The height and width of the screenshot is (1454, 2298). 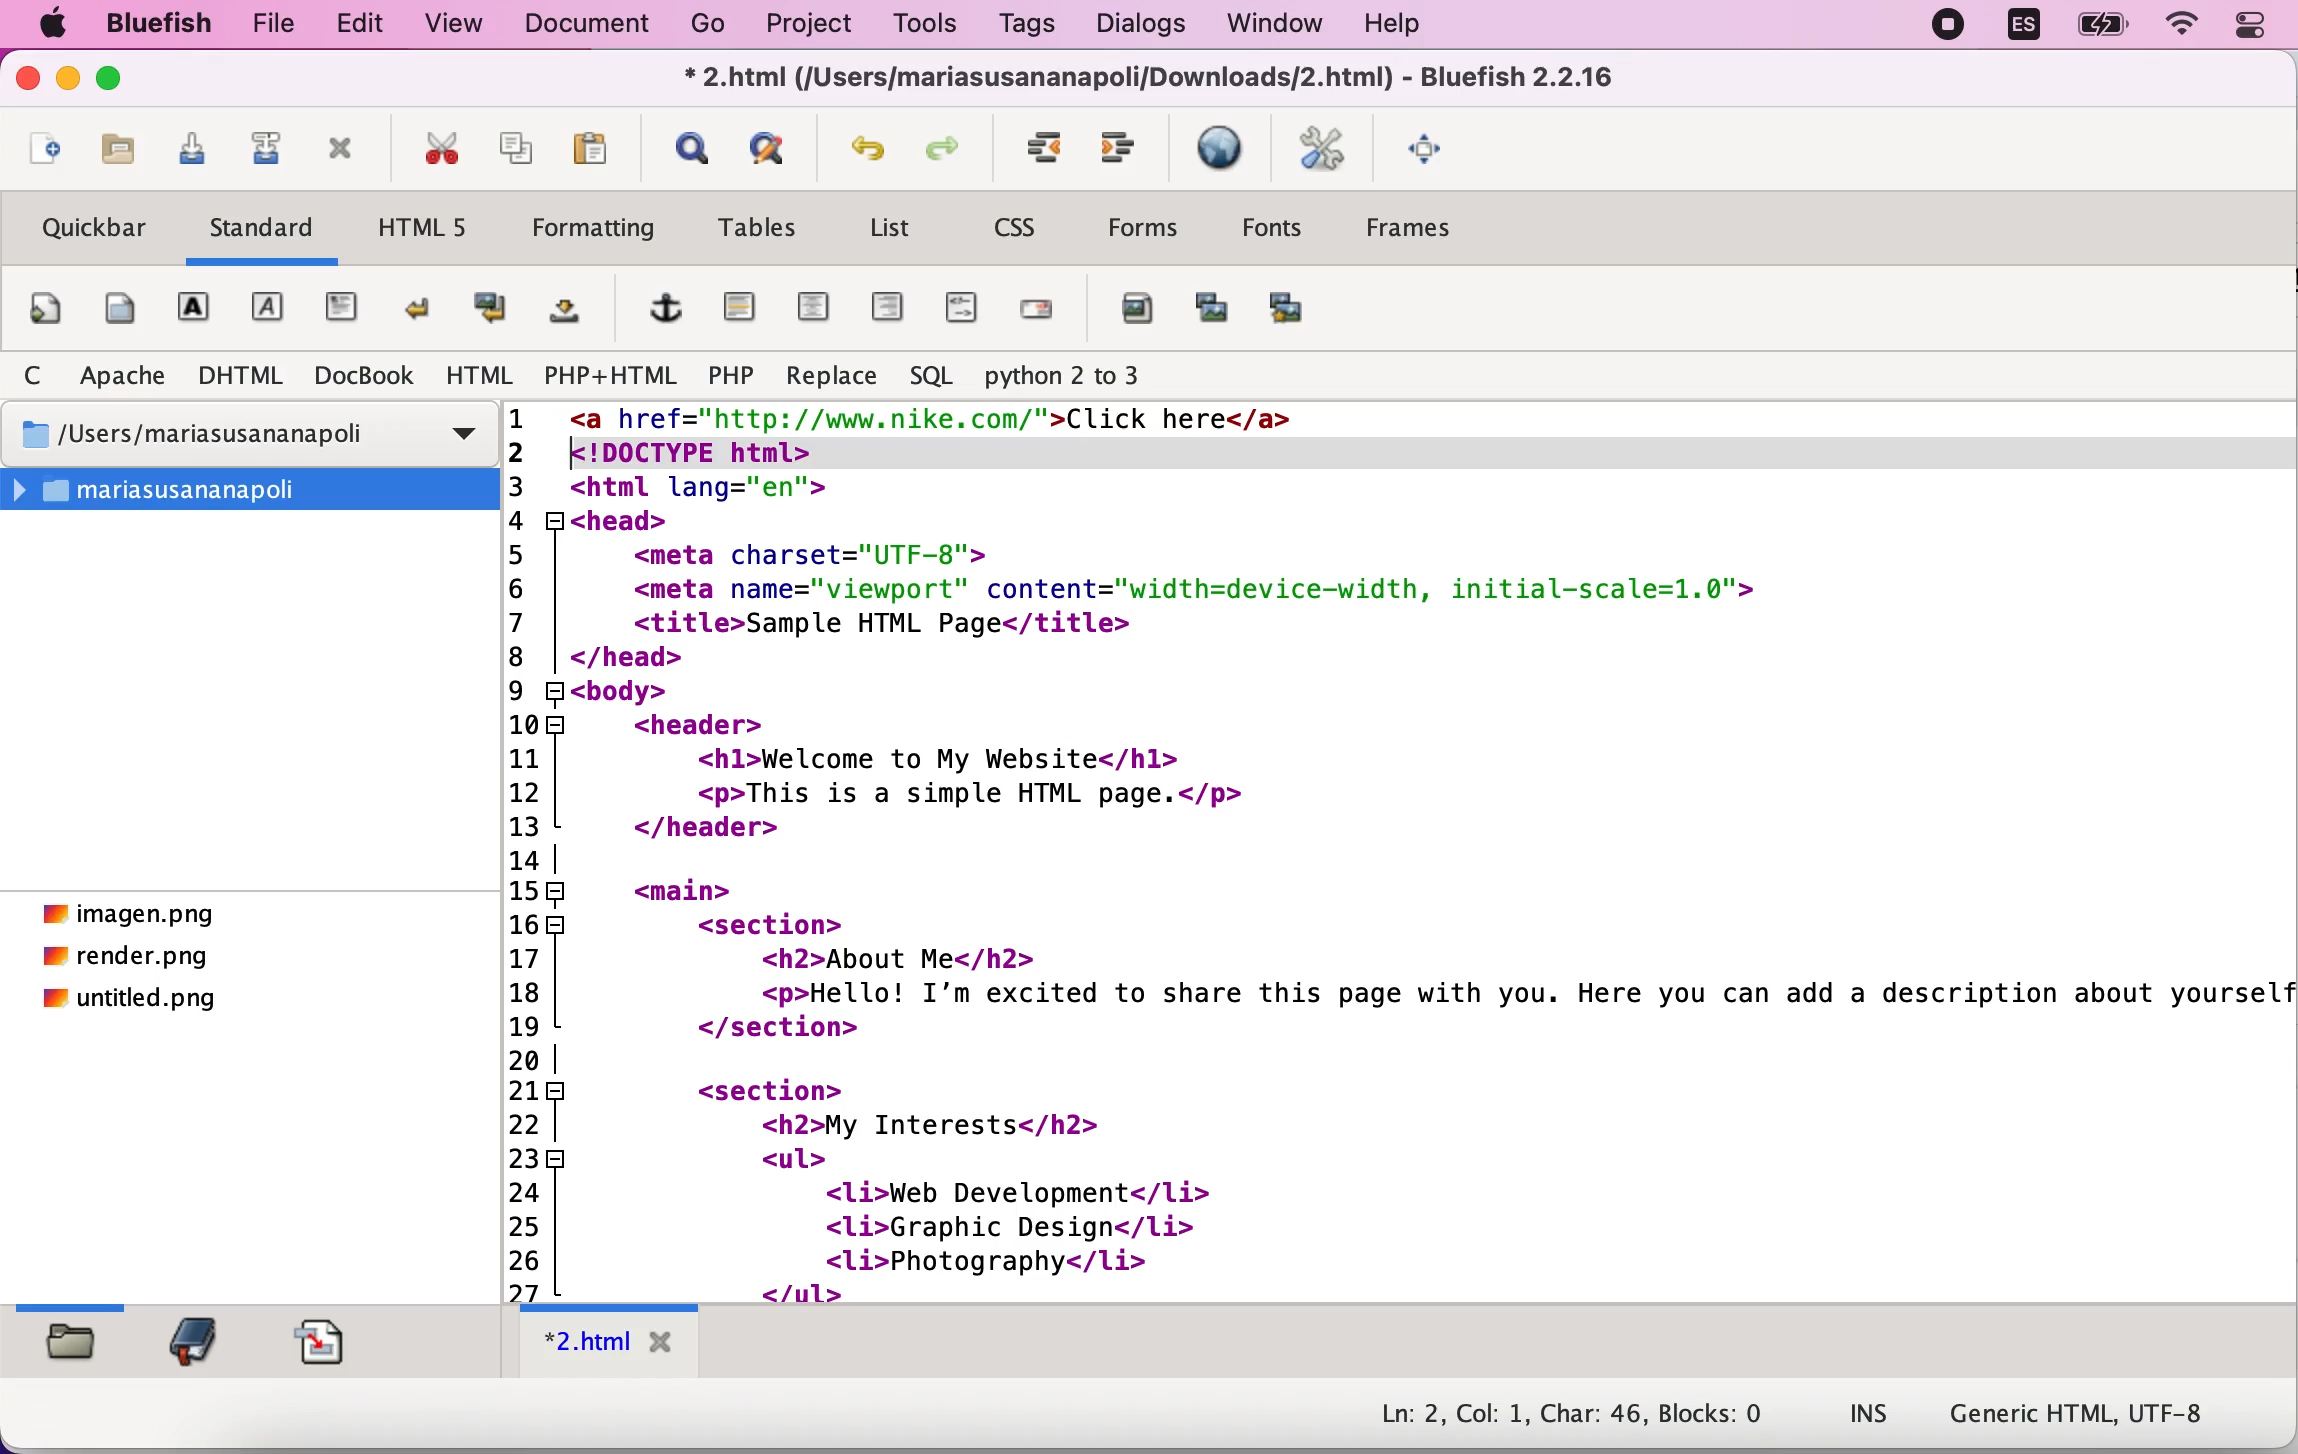 What do you see at coordinates (115, 308) in the screenshot?
I see `body` at bounding box center [115, 308].